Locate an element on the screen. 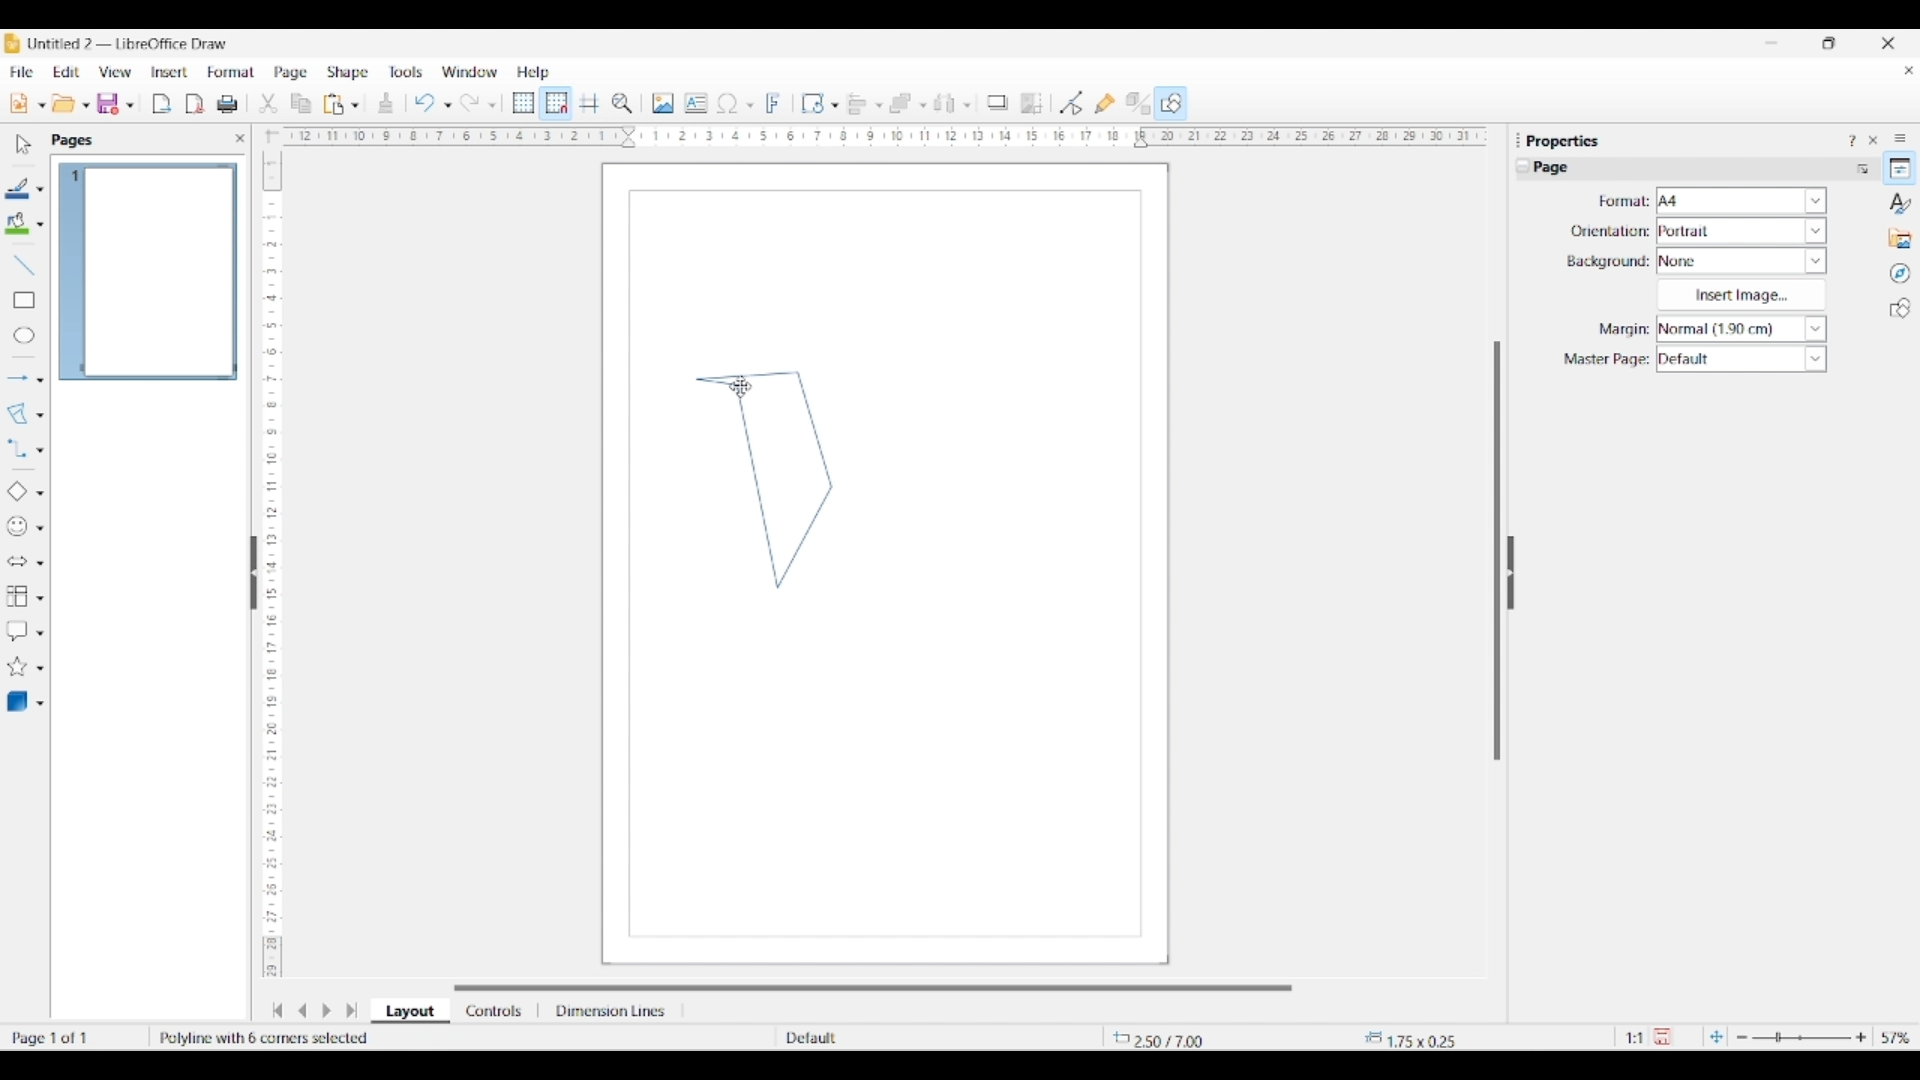  Navigator is located at coordinates (1900, 274).